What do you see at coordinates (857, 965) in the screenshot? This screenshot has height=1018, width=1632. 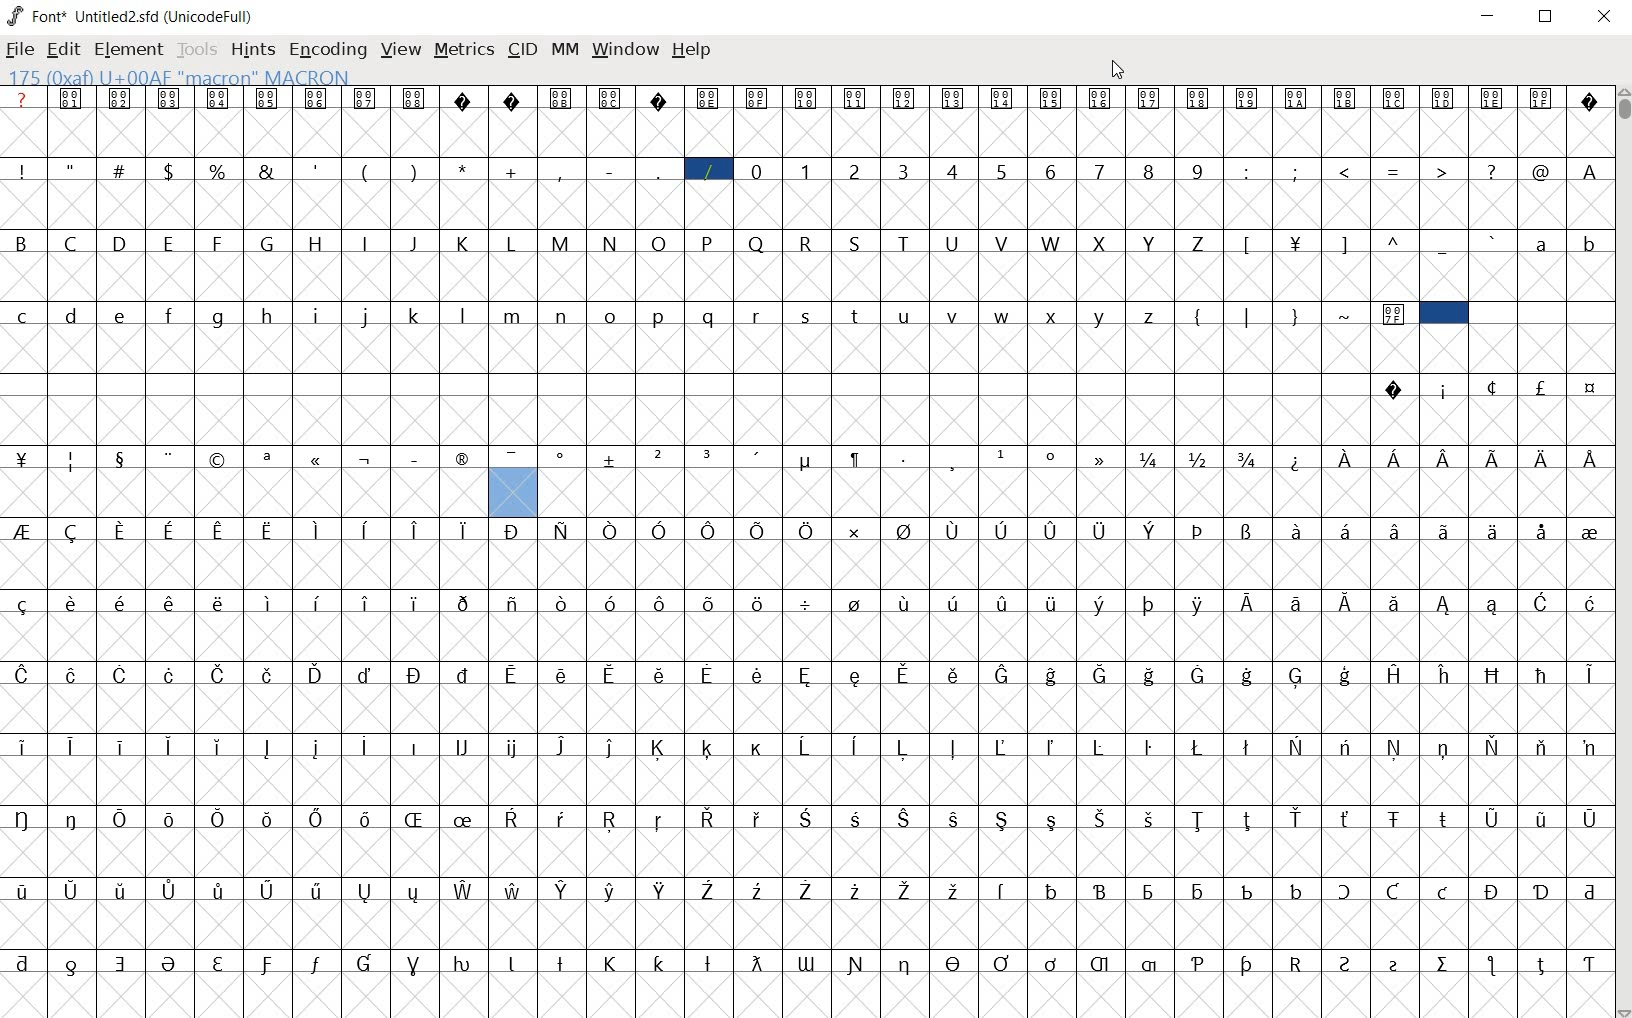 I see `Symbol` at bounding box center [857, 965].